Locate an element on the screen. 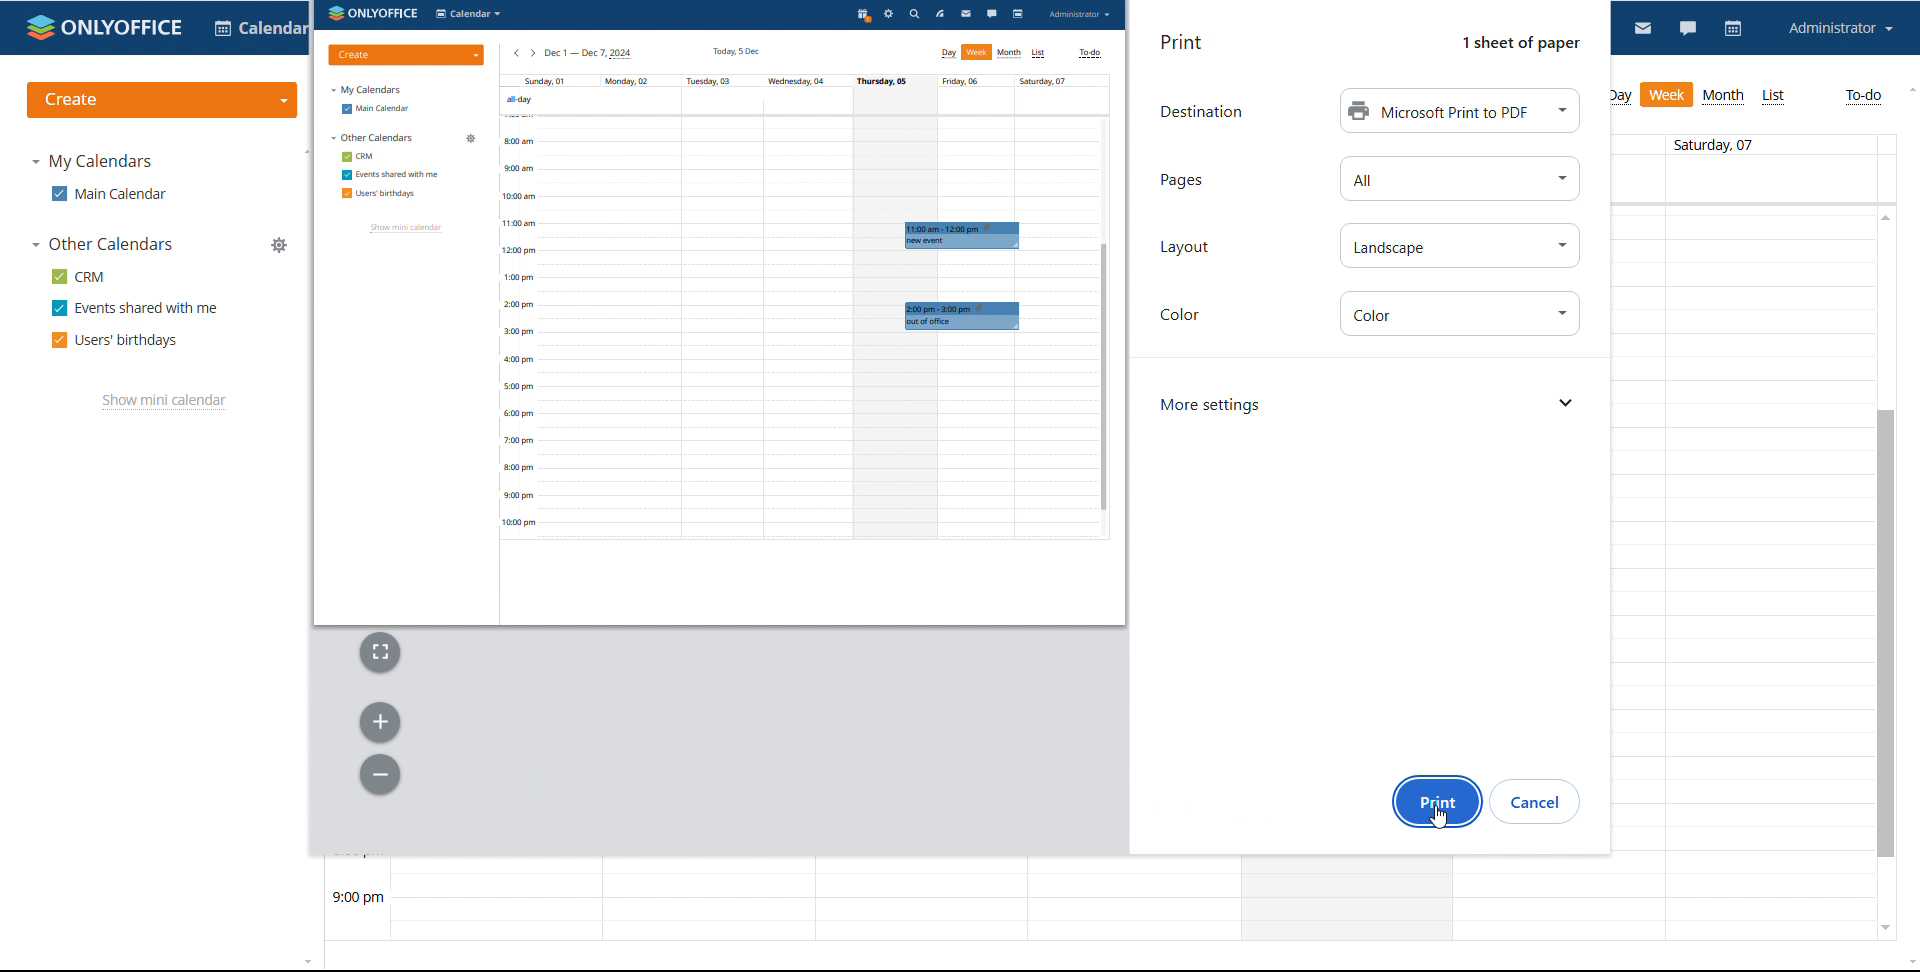  cancel is located at coordinates (1534, 801).